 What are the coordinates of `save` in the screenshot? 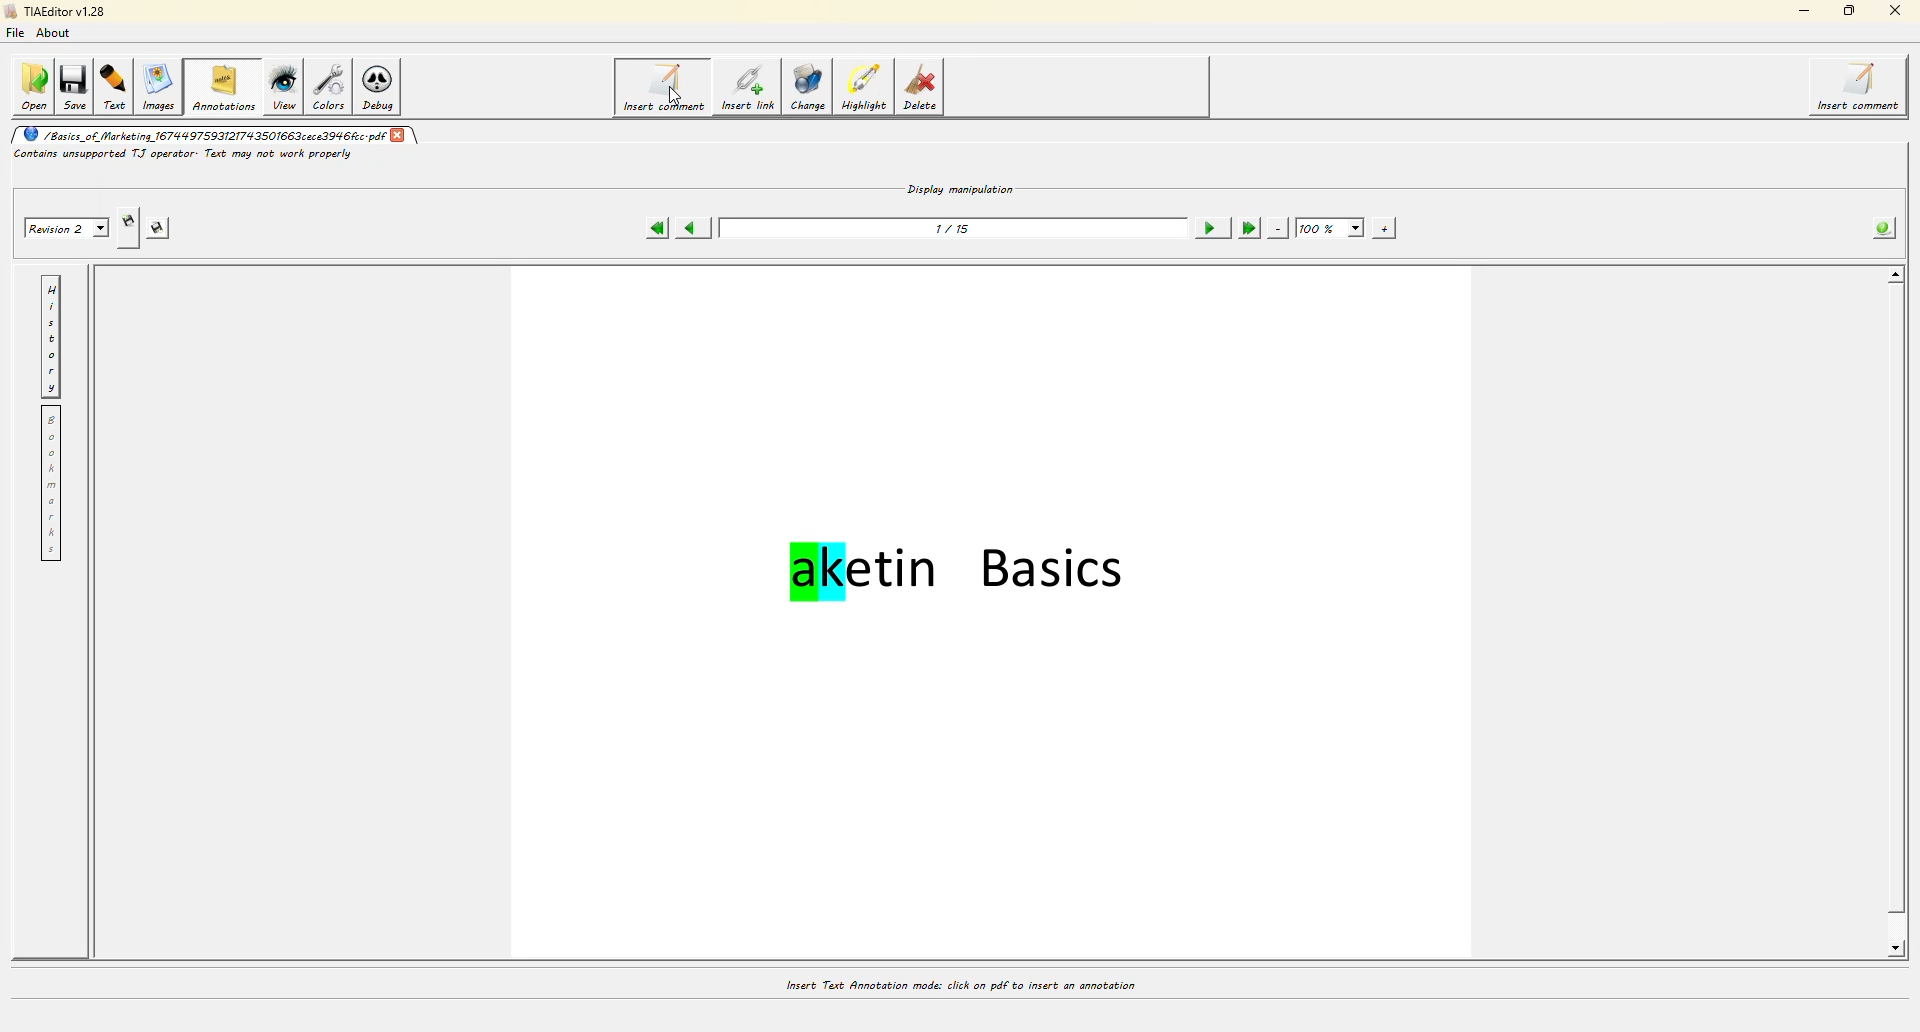 It's located at (78, 83).